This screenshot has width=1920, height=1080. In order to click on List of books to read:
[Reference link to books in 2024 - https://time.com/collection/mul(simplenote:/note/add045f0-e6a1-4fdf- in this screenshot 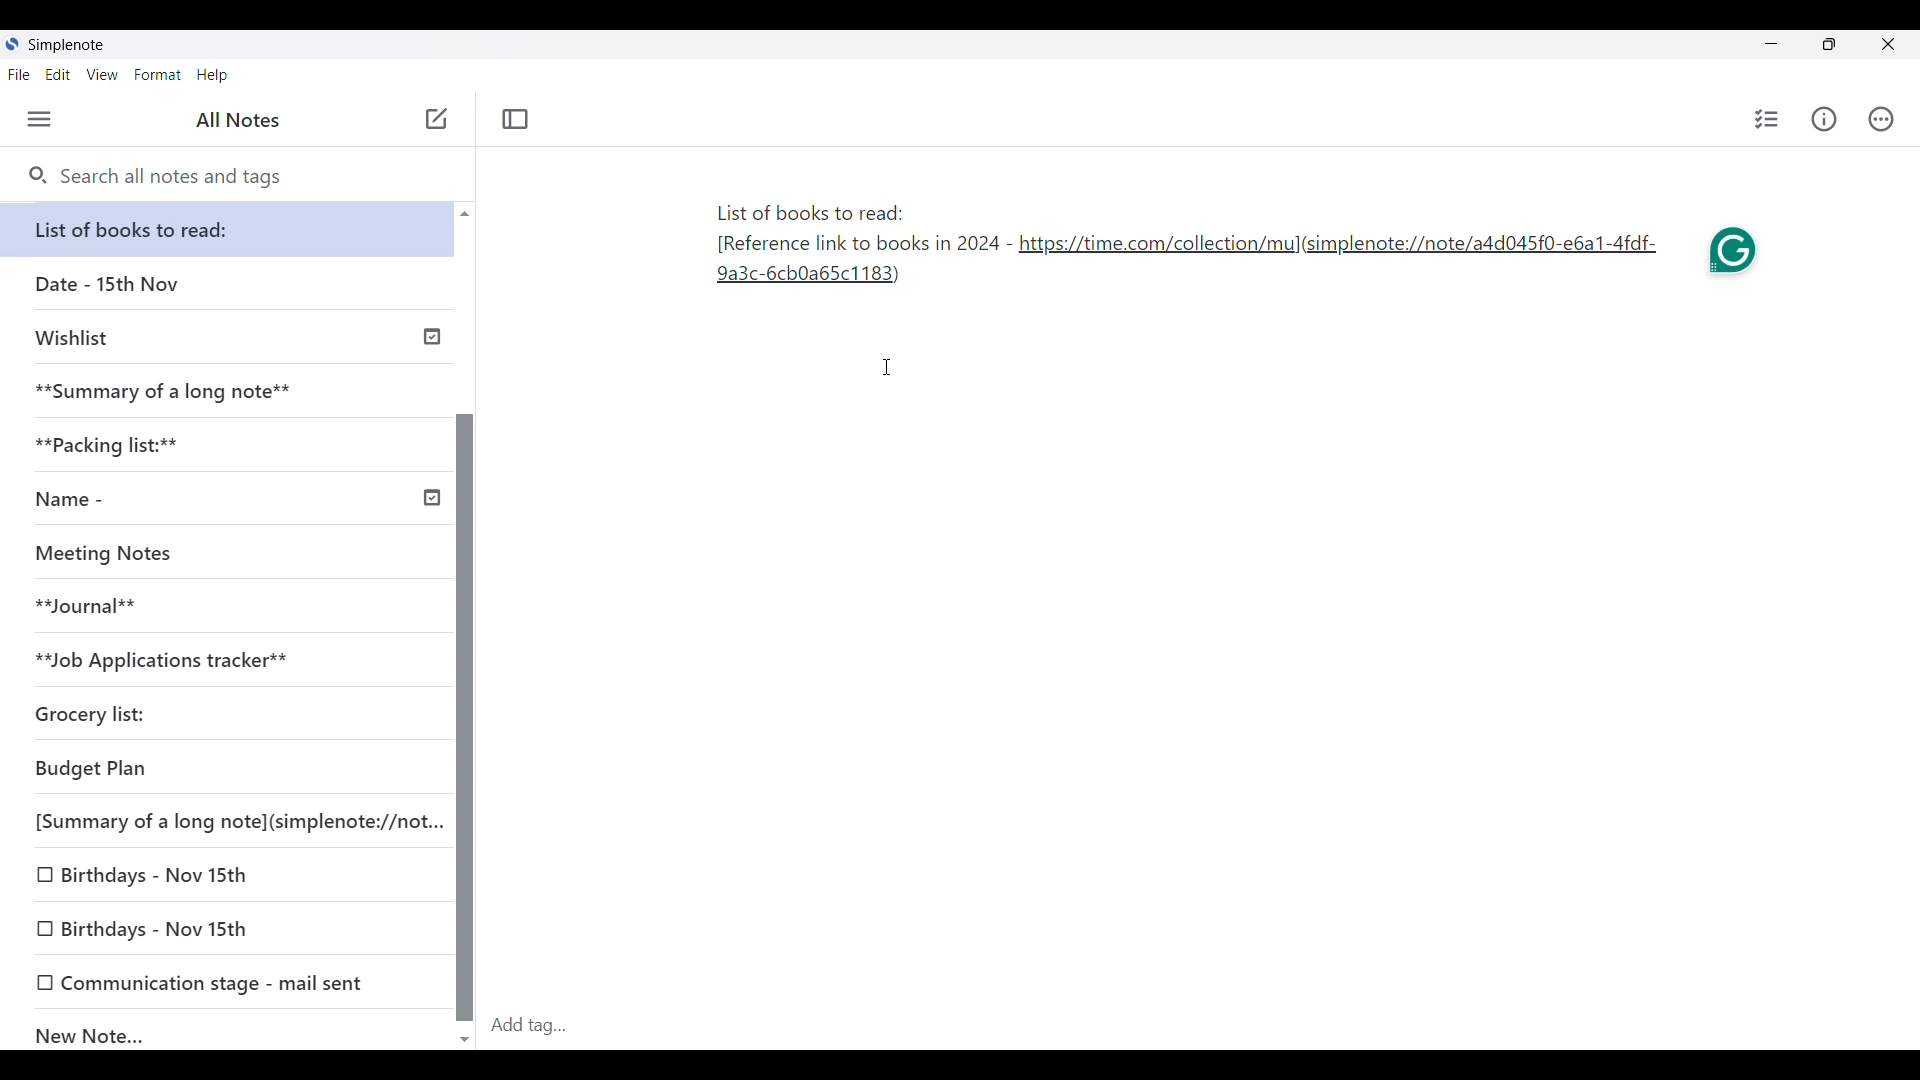, I will do `click(1183, 248)`.